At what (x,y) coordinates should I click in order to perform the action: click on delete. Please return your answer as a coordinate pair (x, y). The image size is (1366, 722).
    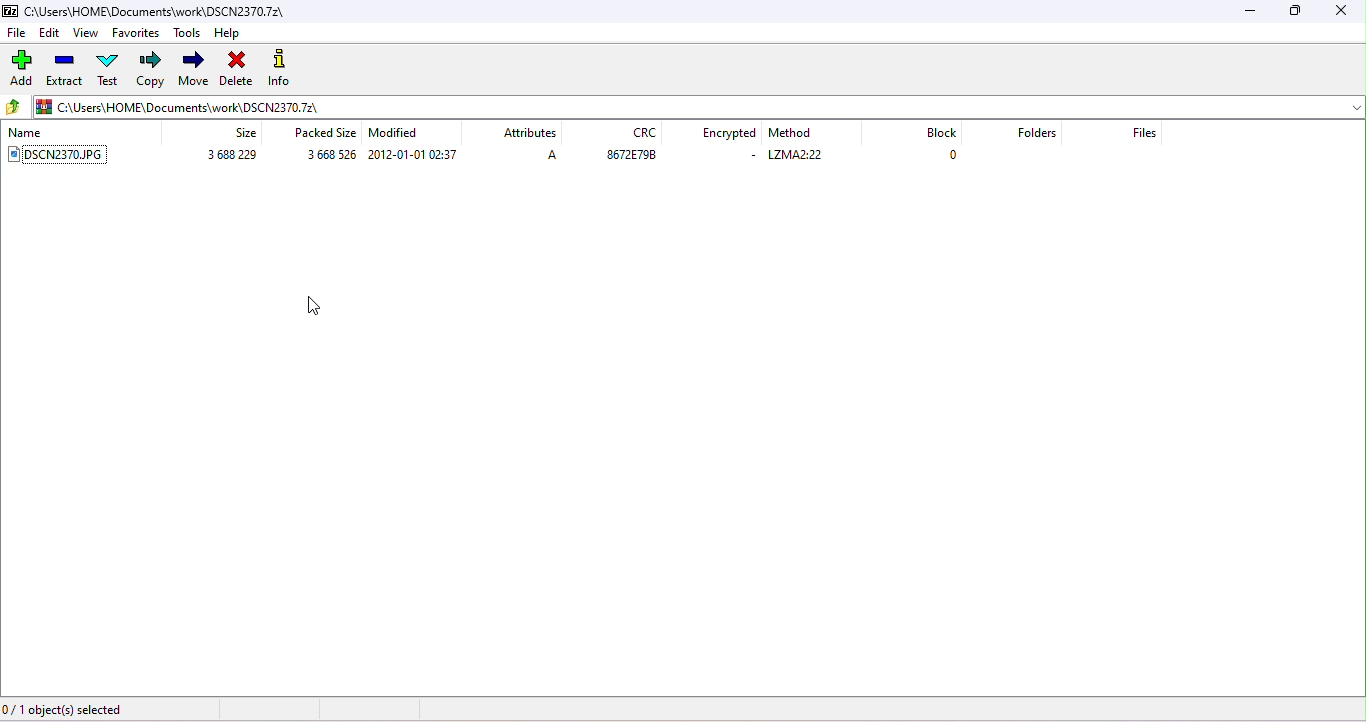
    Looking at the image, I should click on (236, 69).